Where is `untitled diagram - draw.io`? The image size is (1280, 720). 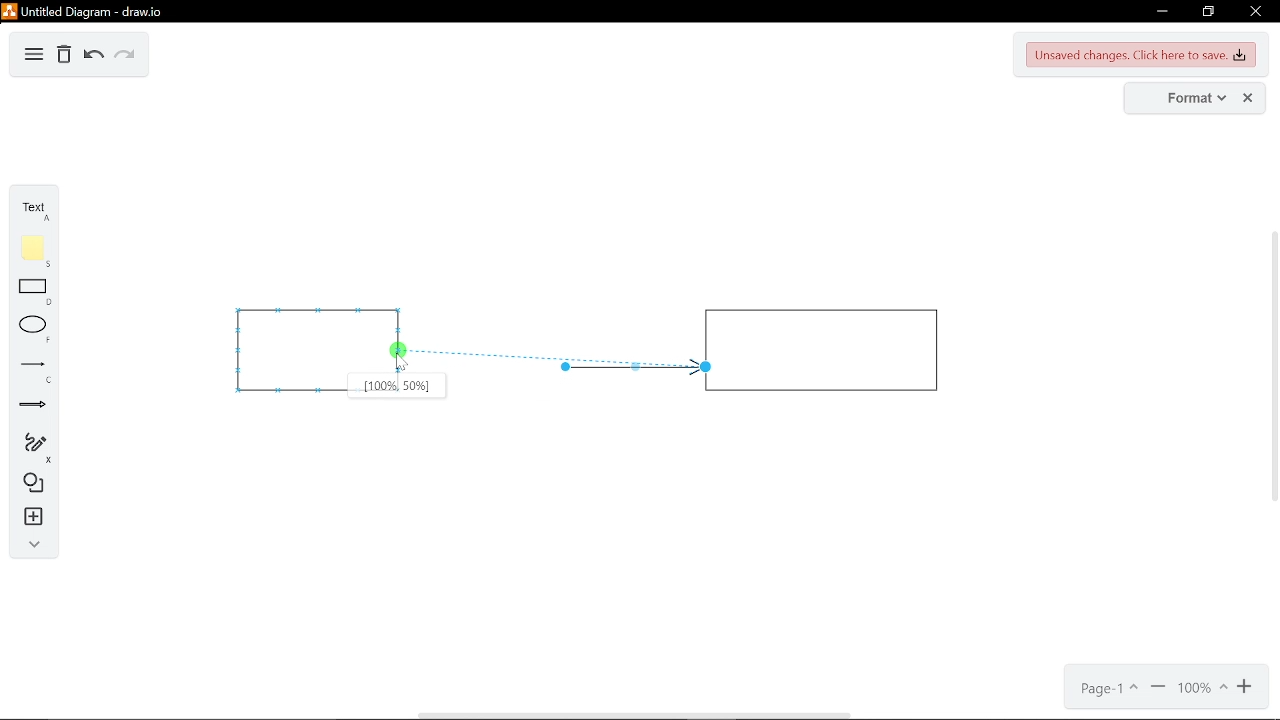 untitled diagram - draw.io is located at coordinates (90, 12).